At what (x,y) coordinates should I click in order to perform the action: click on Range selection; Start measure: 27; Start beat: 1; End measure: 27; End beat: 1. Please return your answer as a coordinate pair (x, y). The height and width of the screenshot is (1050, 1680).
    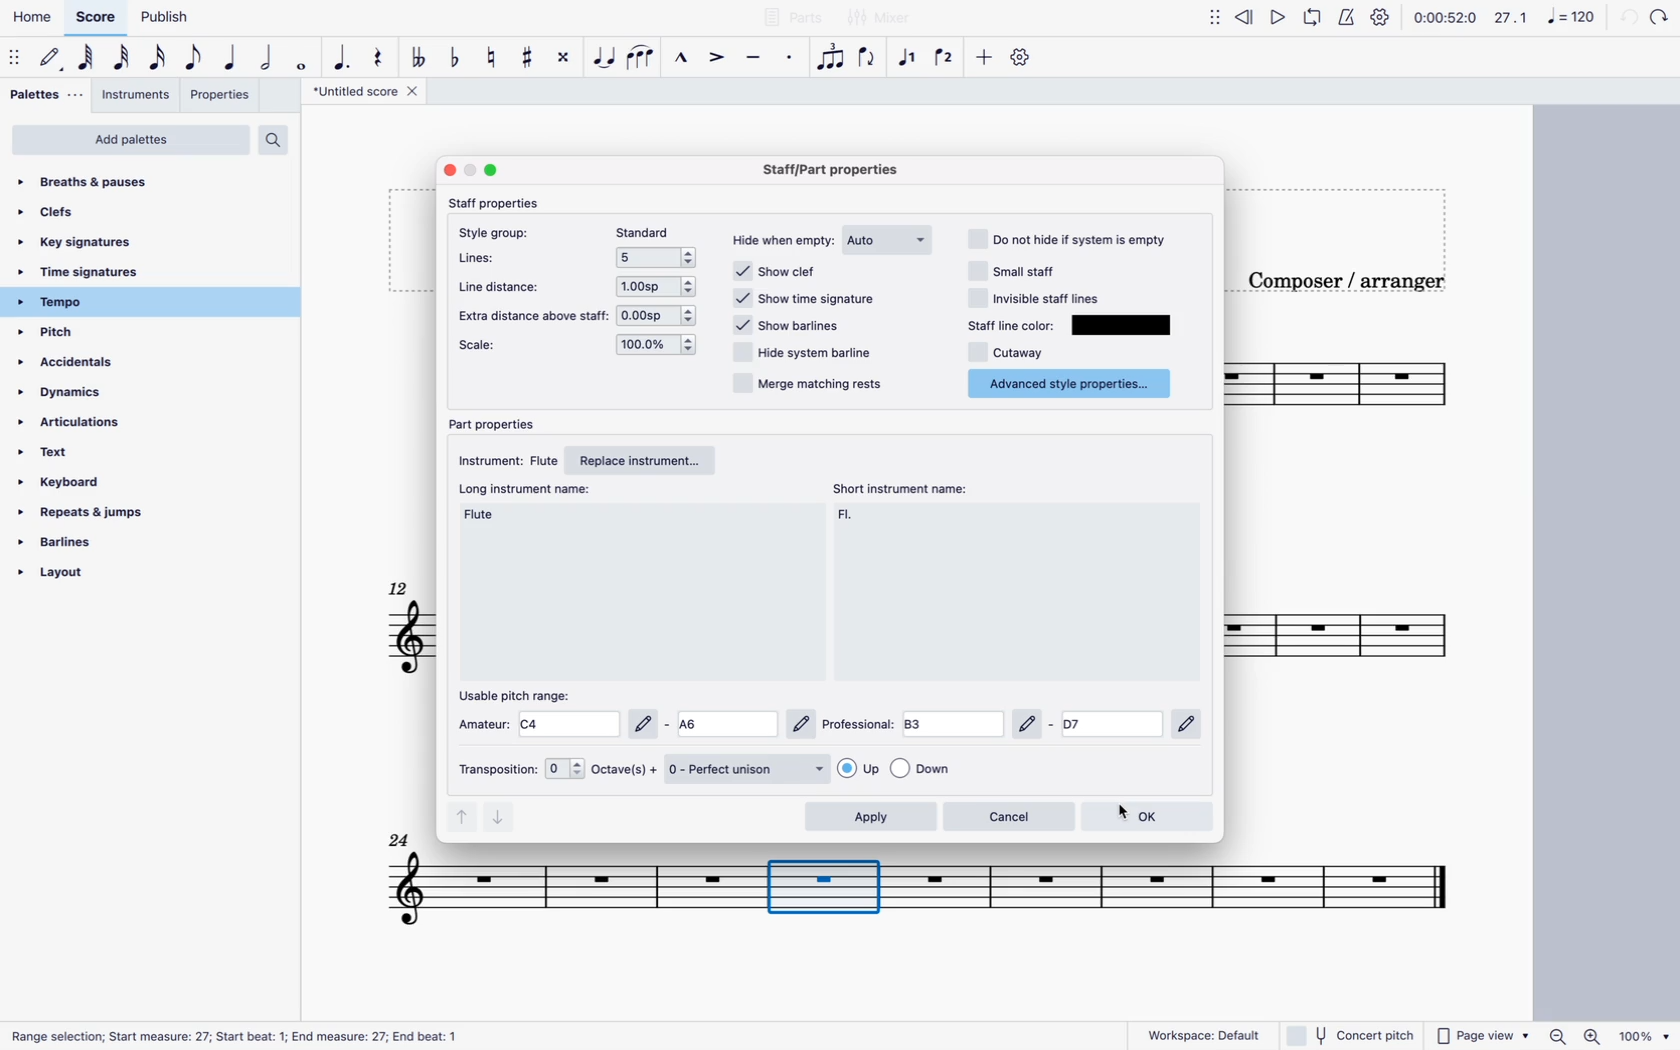
    Looking at the image, I should click on (238, 1036).